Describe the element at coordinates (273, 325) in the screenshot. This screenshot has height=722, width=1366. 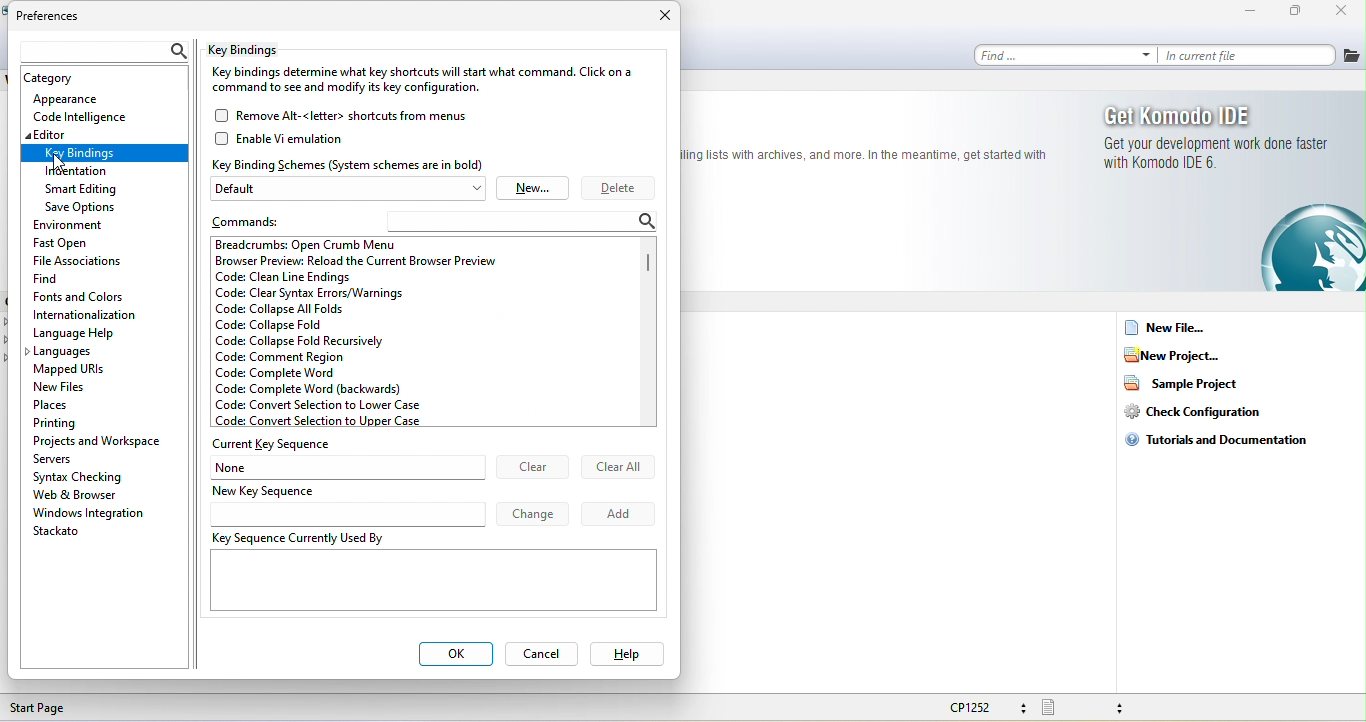
I see `code collapse fold` at that location.